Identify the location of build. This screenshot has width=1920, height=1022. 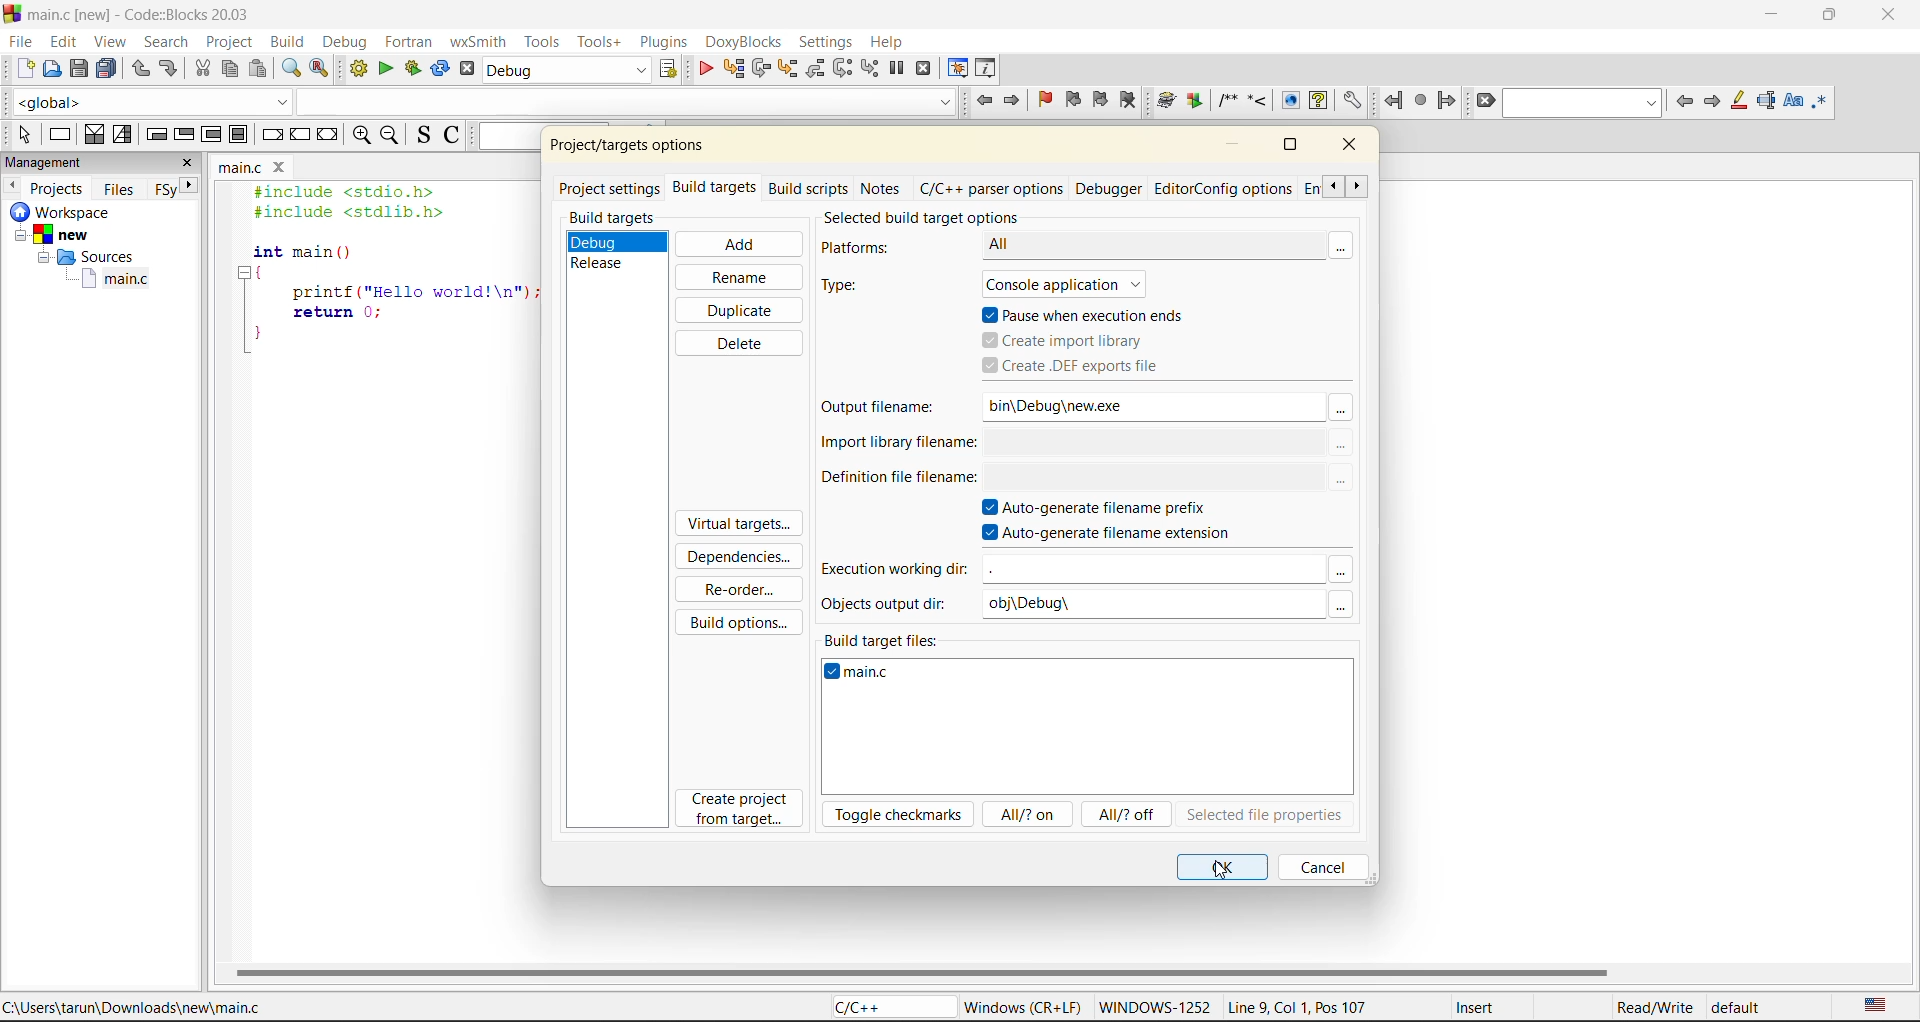
(359, 69).